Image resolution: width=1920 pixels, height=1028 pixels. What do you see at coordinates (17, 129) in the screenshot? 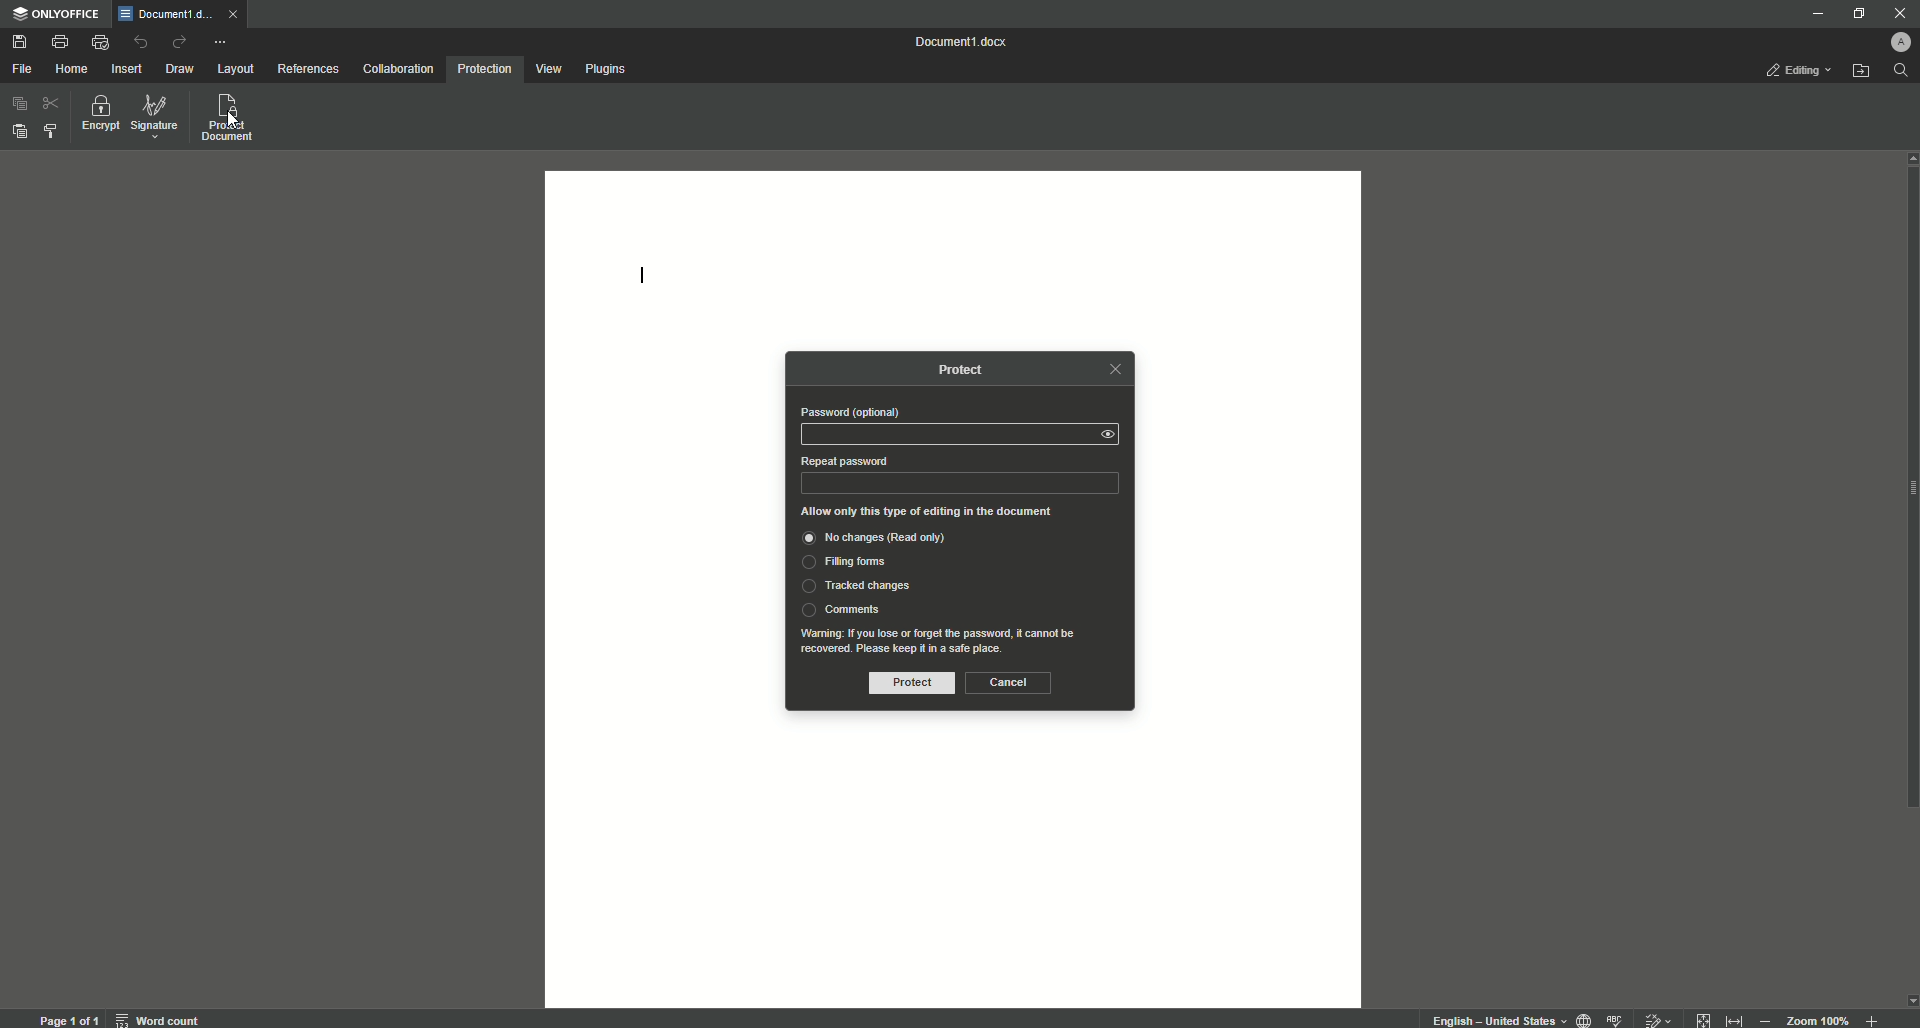
I see `Paste` at bounding box center [17, 129].